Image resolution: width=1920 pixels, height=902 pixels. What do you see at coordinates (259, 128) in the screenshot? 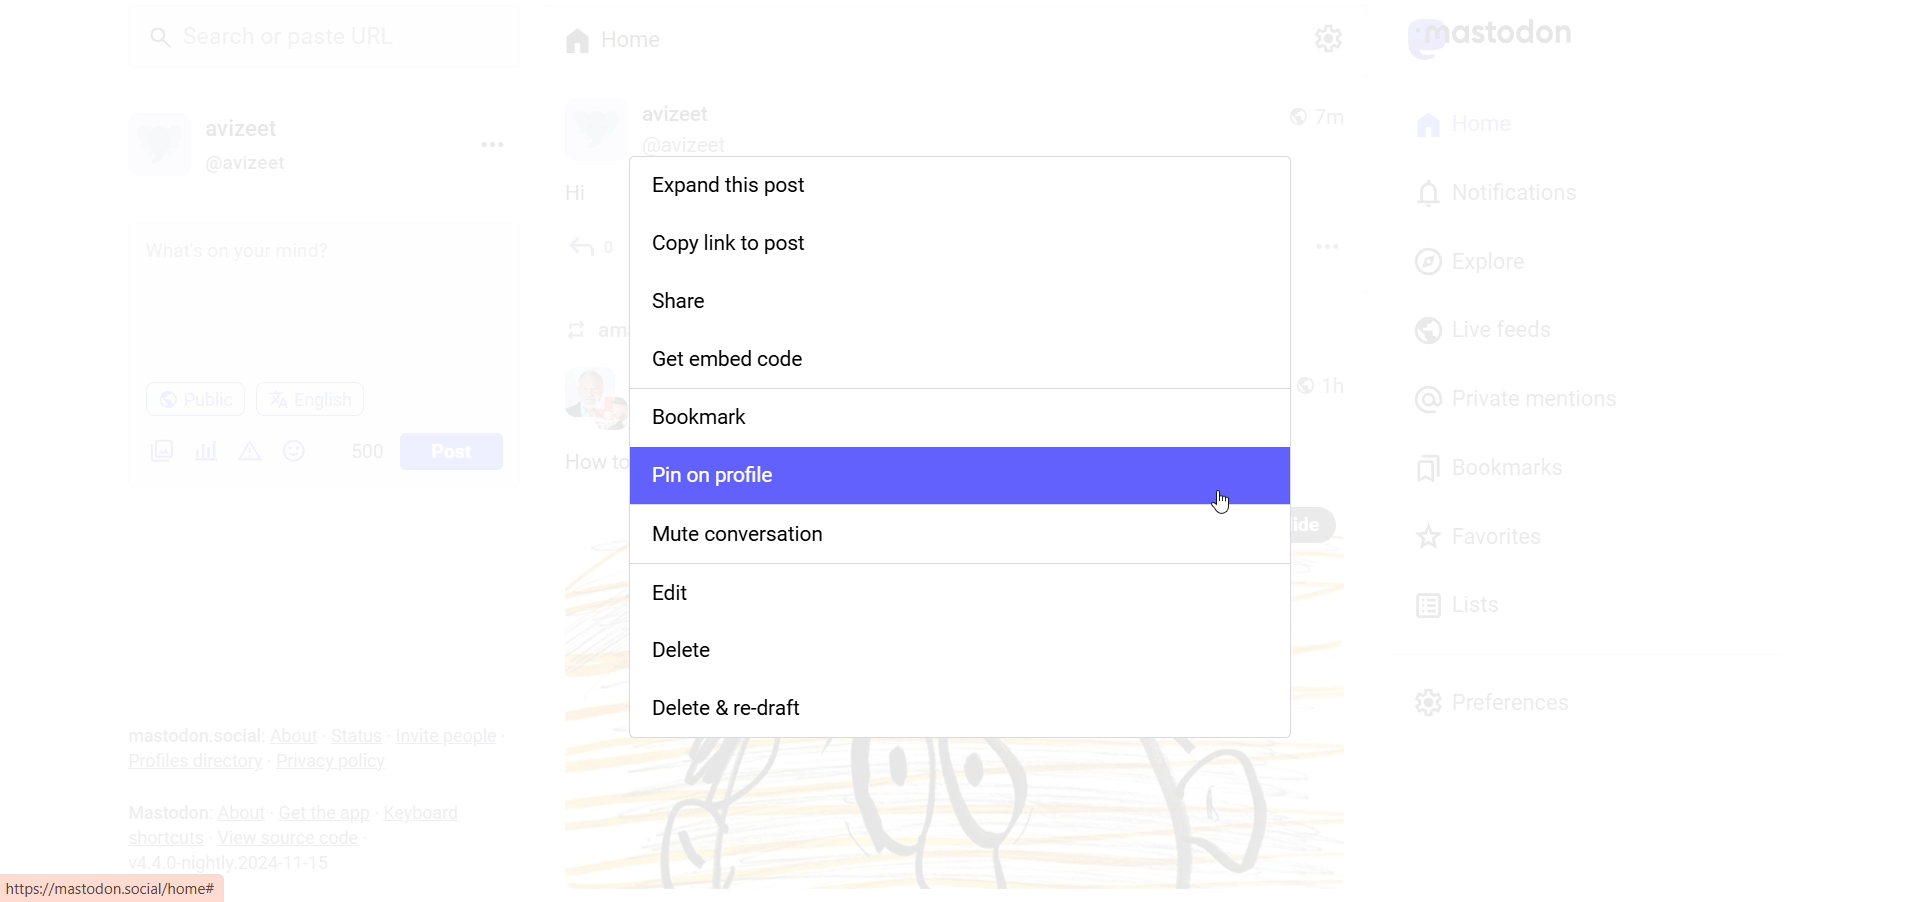
I see `User` at bounding box center [259, 128].